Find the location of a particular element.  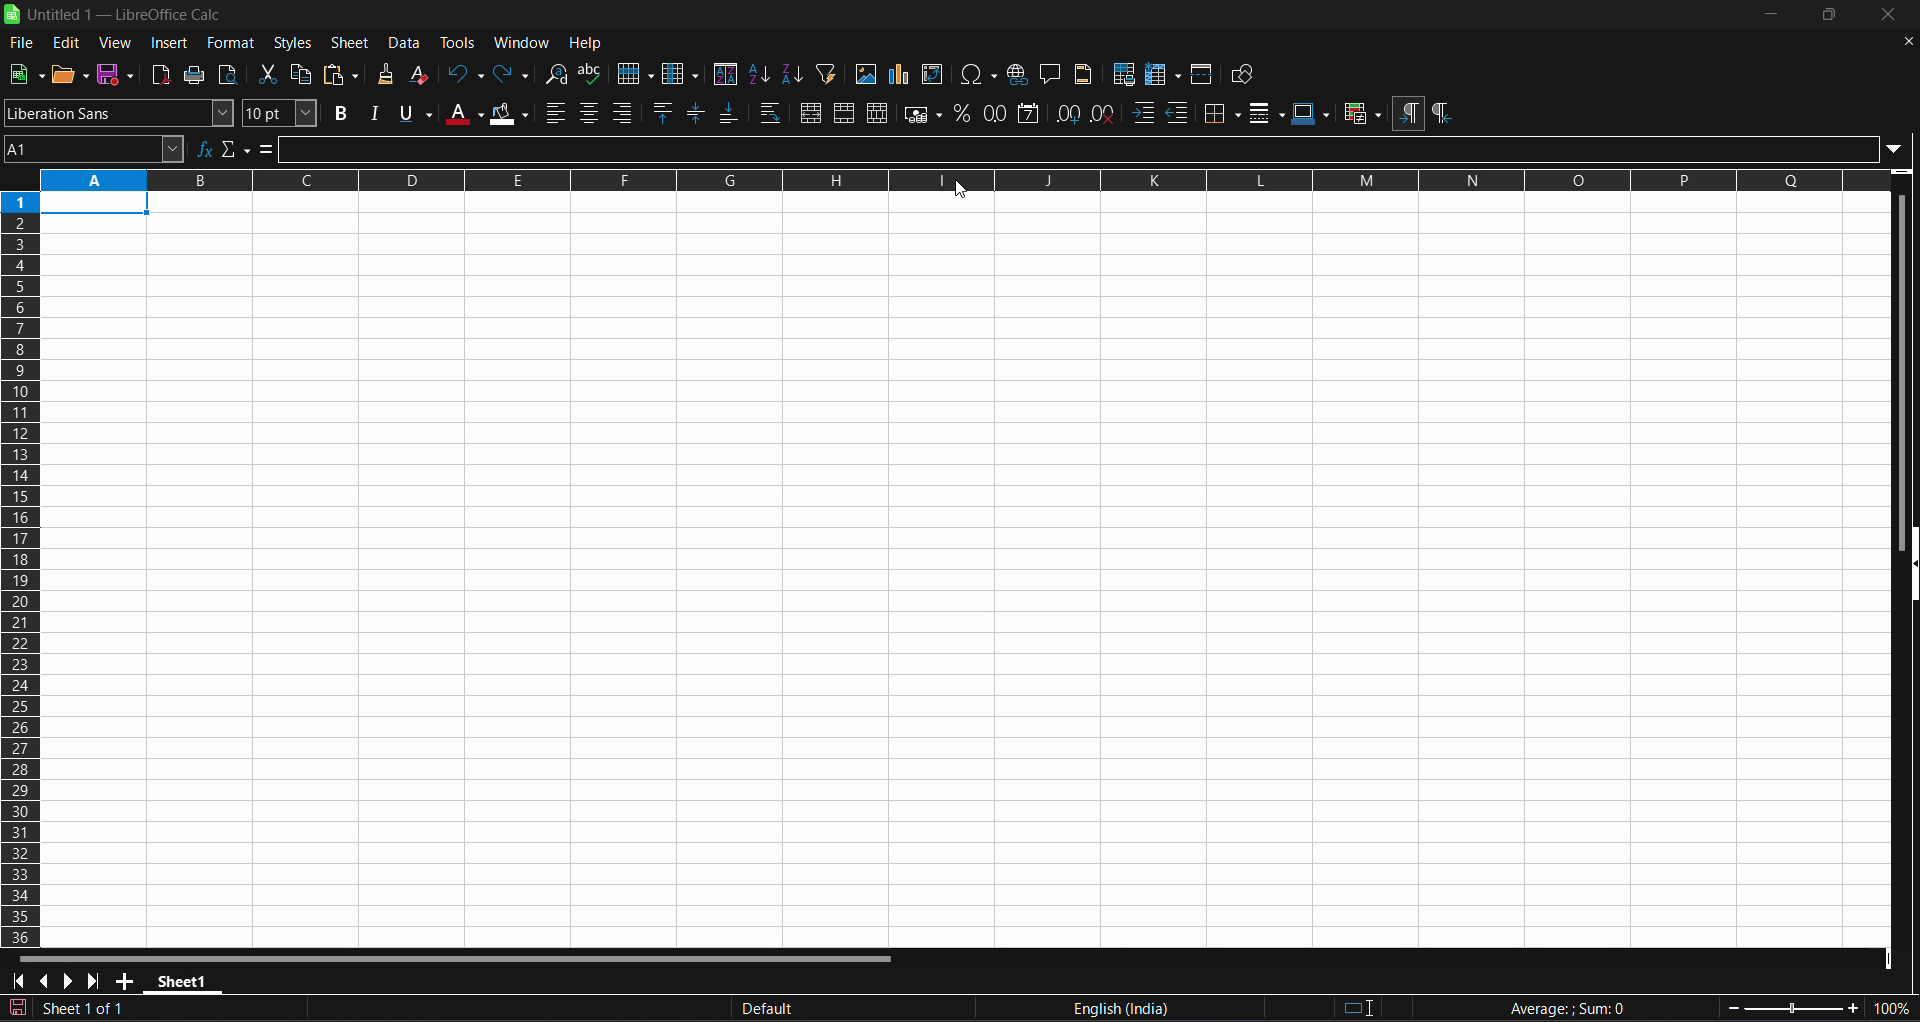

help is located at coordinates (588, 44).